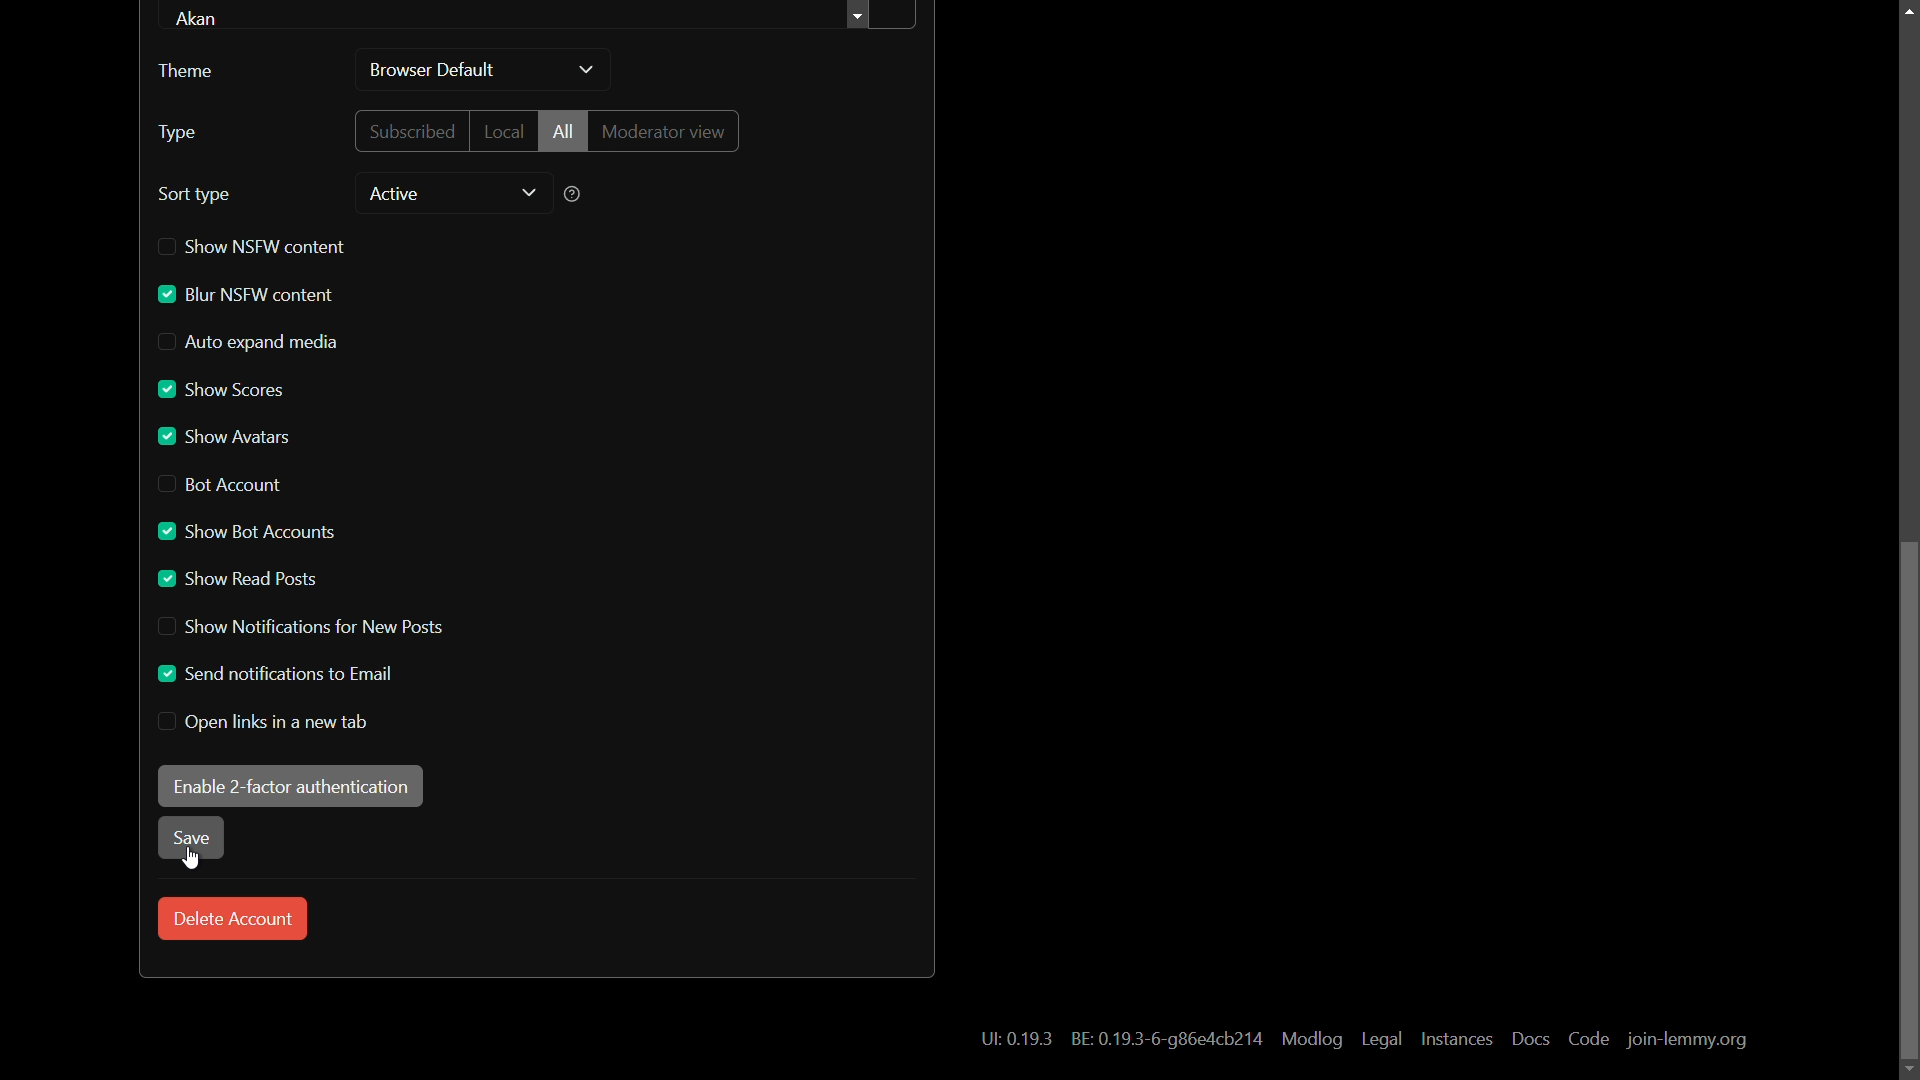 This screenshot has height=1080, width=1920. I want to click on local, so click(502, 130).